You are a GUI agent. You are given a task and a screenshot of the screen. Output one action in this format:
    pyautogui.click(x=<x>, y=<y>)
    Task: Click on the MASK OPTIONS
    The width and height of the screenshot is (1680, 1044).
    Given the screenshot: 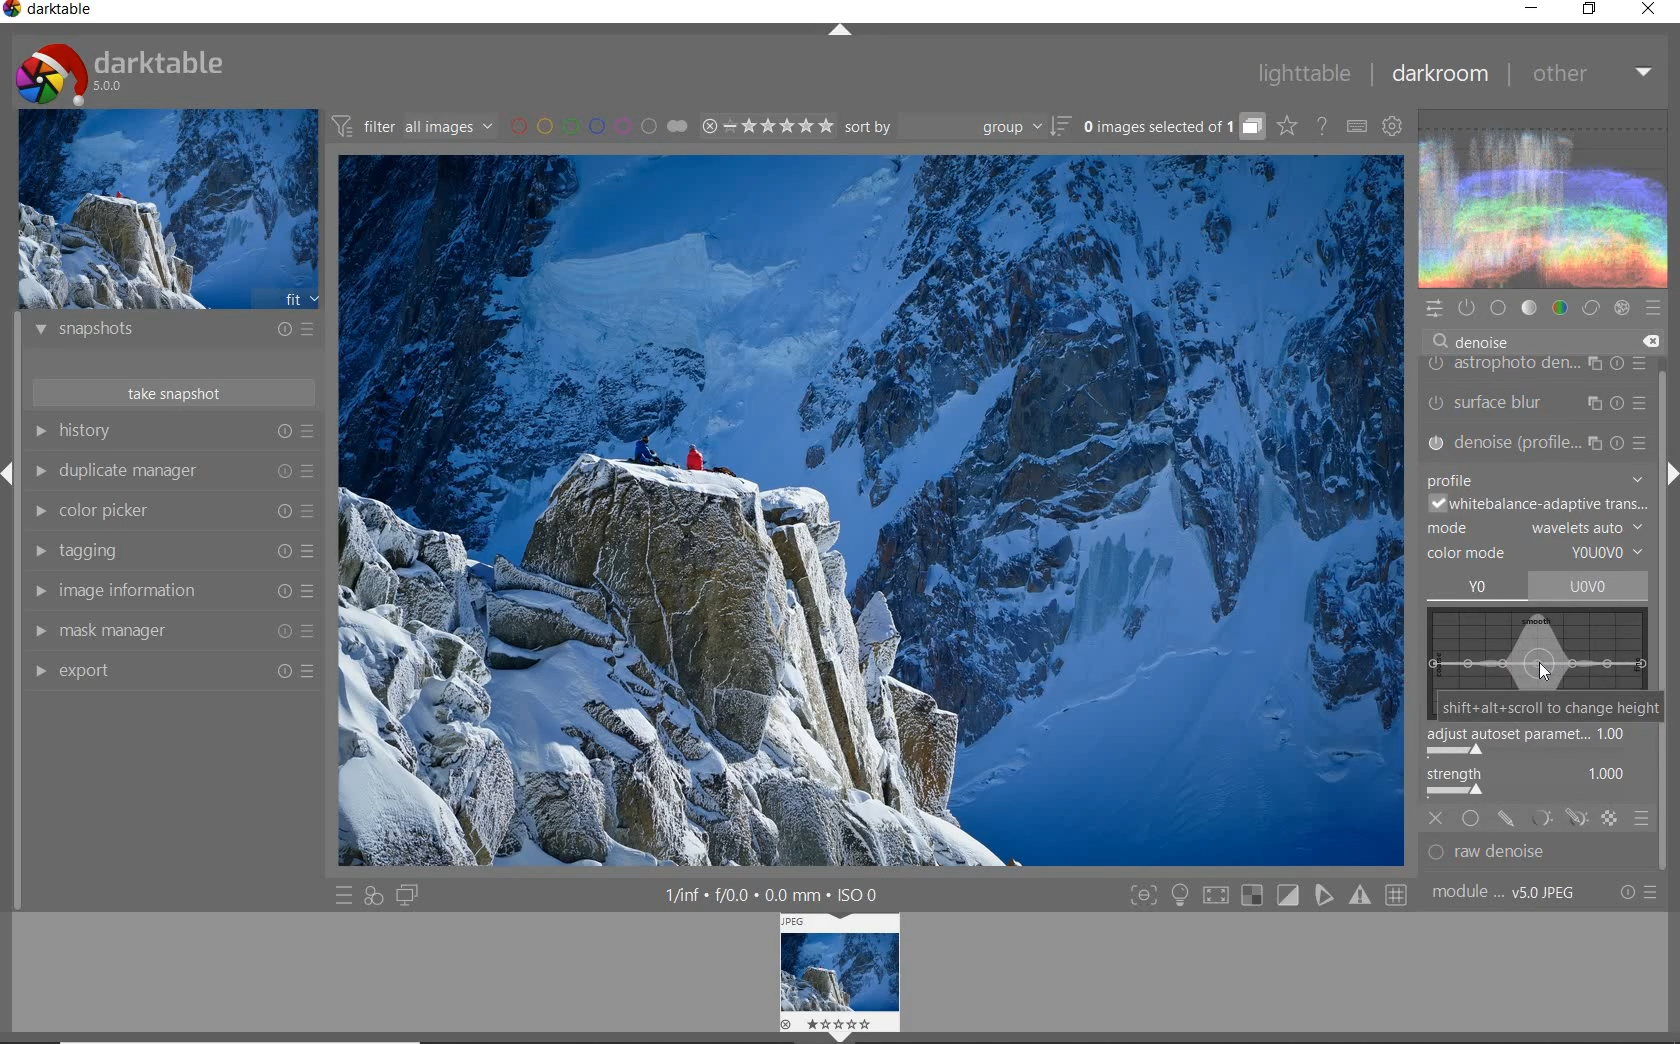 What is the action you would take?
    pyautogui.click(x=1556, y=820)
    